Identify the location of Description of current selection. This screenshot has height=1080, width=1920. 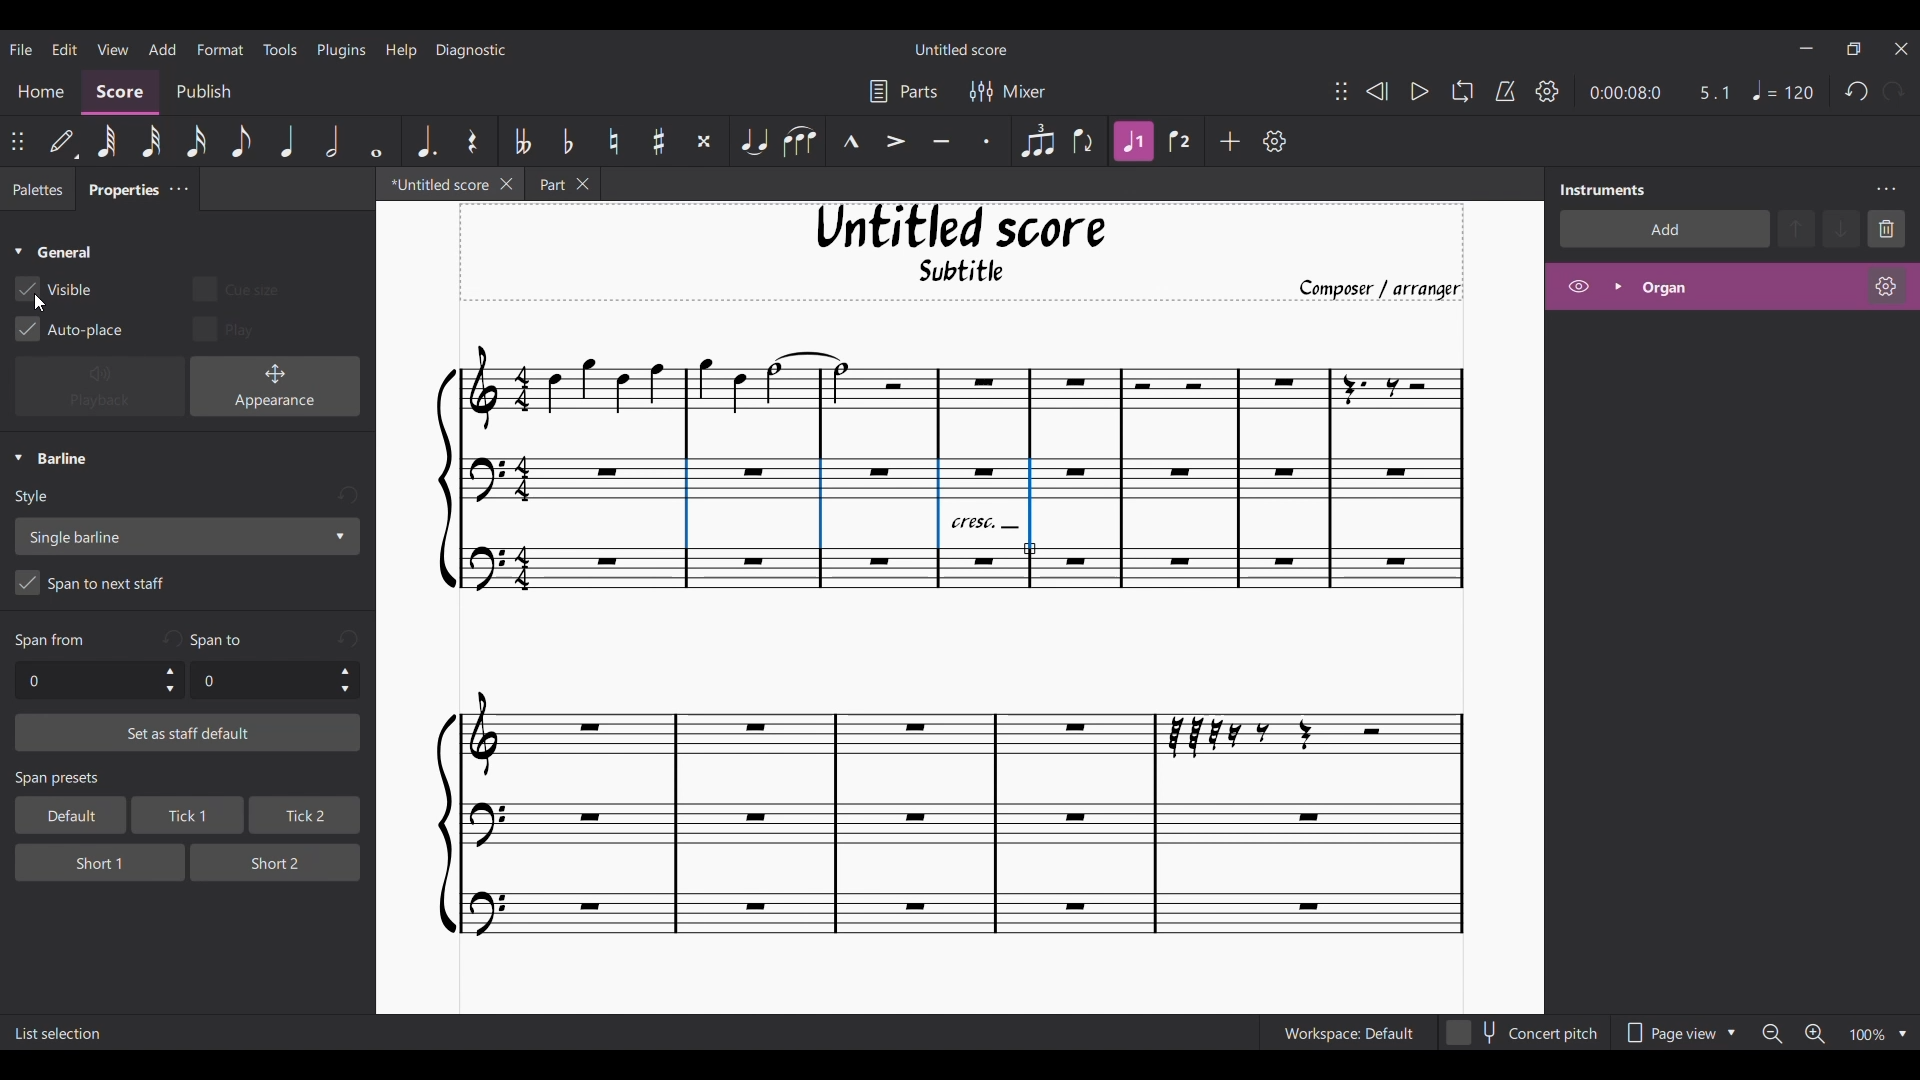
(59, 1034).